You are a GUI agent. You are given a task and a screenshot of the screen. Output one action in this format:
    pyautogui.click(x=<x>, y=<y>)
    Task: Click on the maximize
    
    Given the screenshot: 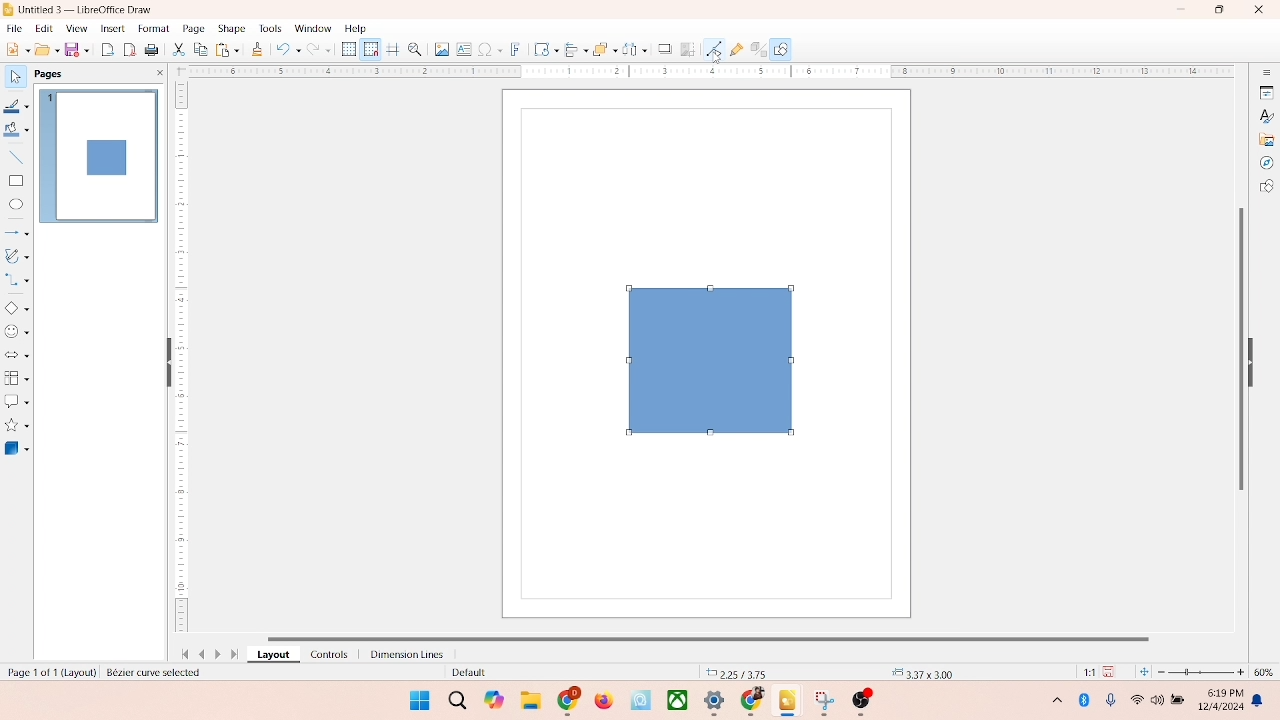 What is the action you would take?
    pyautogui.click(x=1219, y=10)
    